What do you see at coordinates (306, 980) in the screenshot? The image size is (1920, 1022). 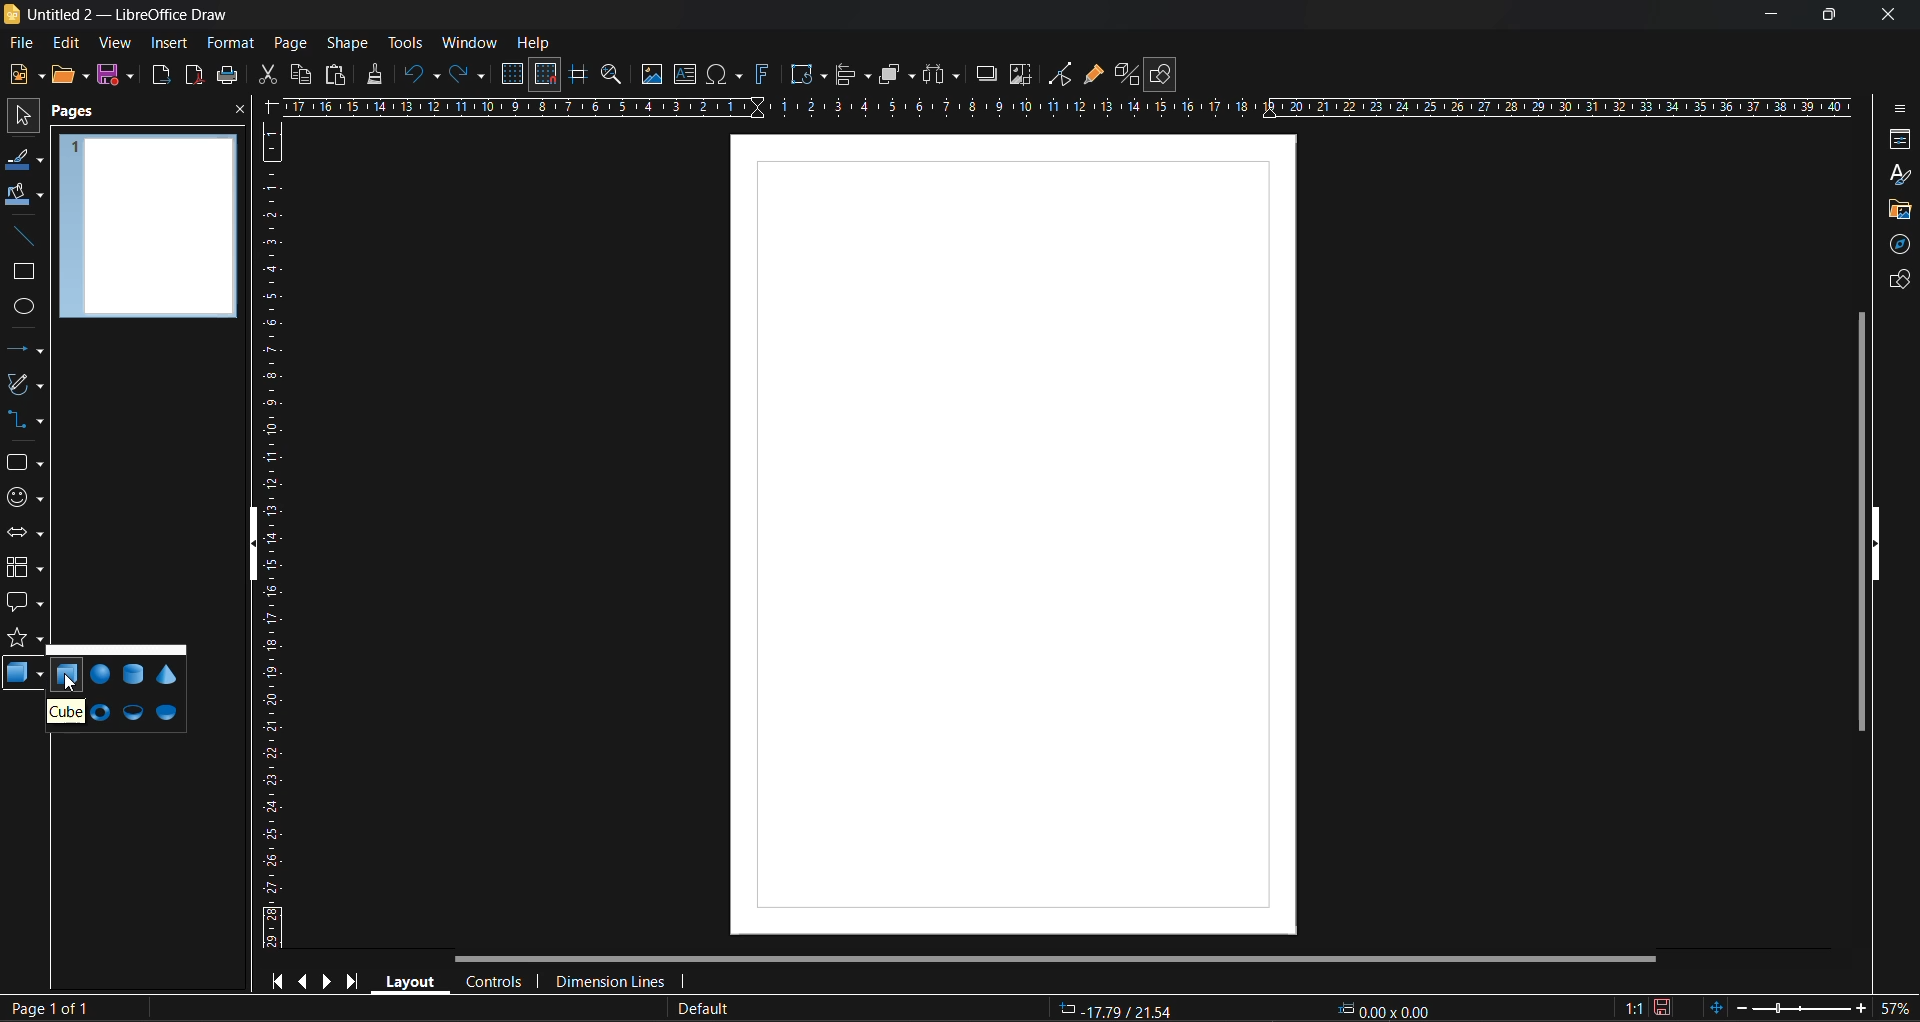 I see `previous` at bounding box center [306, 980].